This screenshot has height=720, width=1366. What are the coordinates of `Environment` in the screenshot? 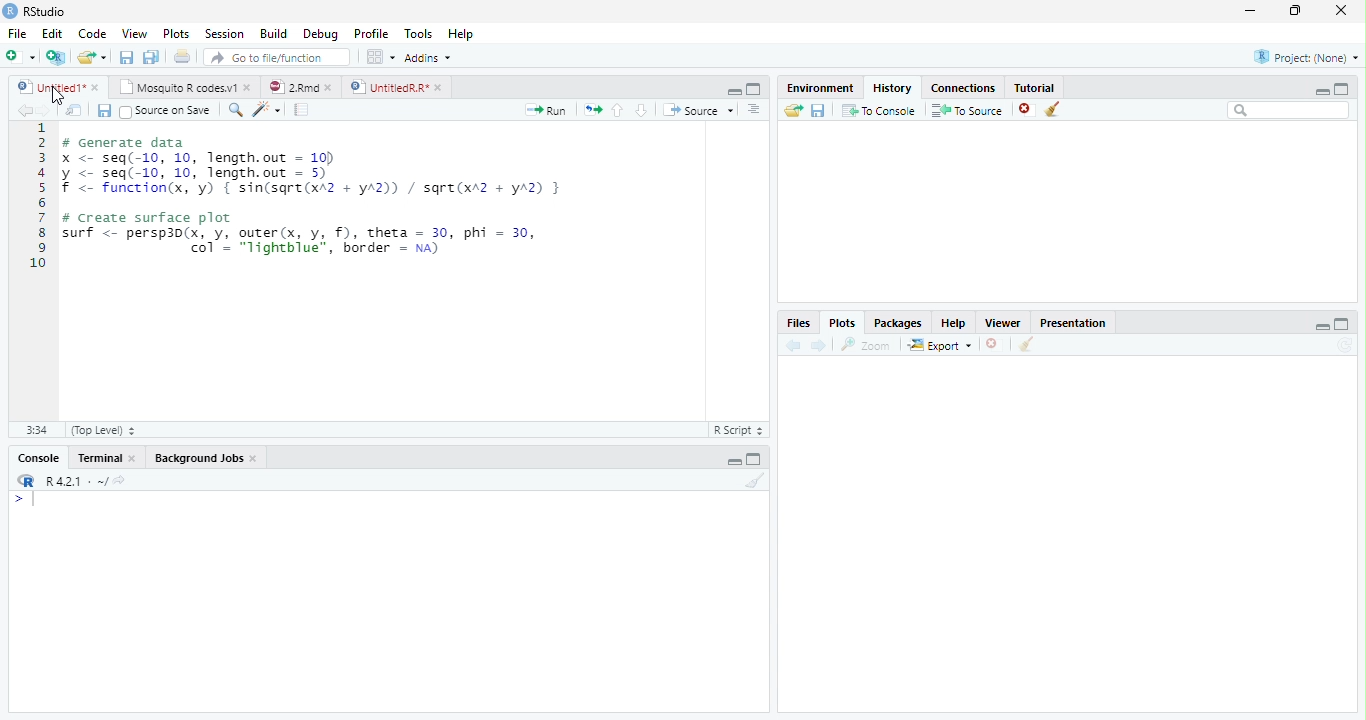 It's located at (820, 88).